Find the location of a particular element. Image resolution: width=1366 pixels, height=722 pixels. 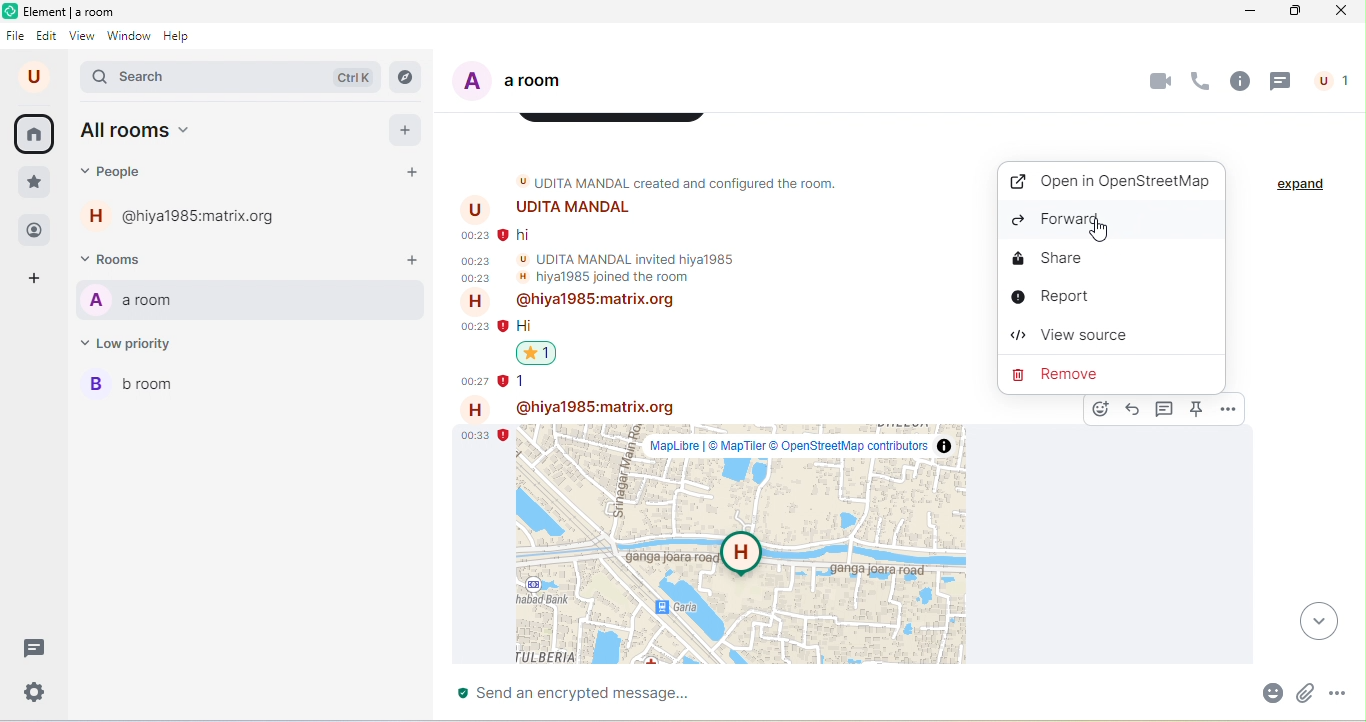

drop down is located at coordinates (1321, 620).